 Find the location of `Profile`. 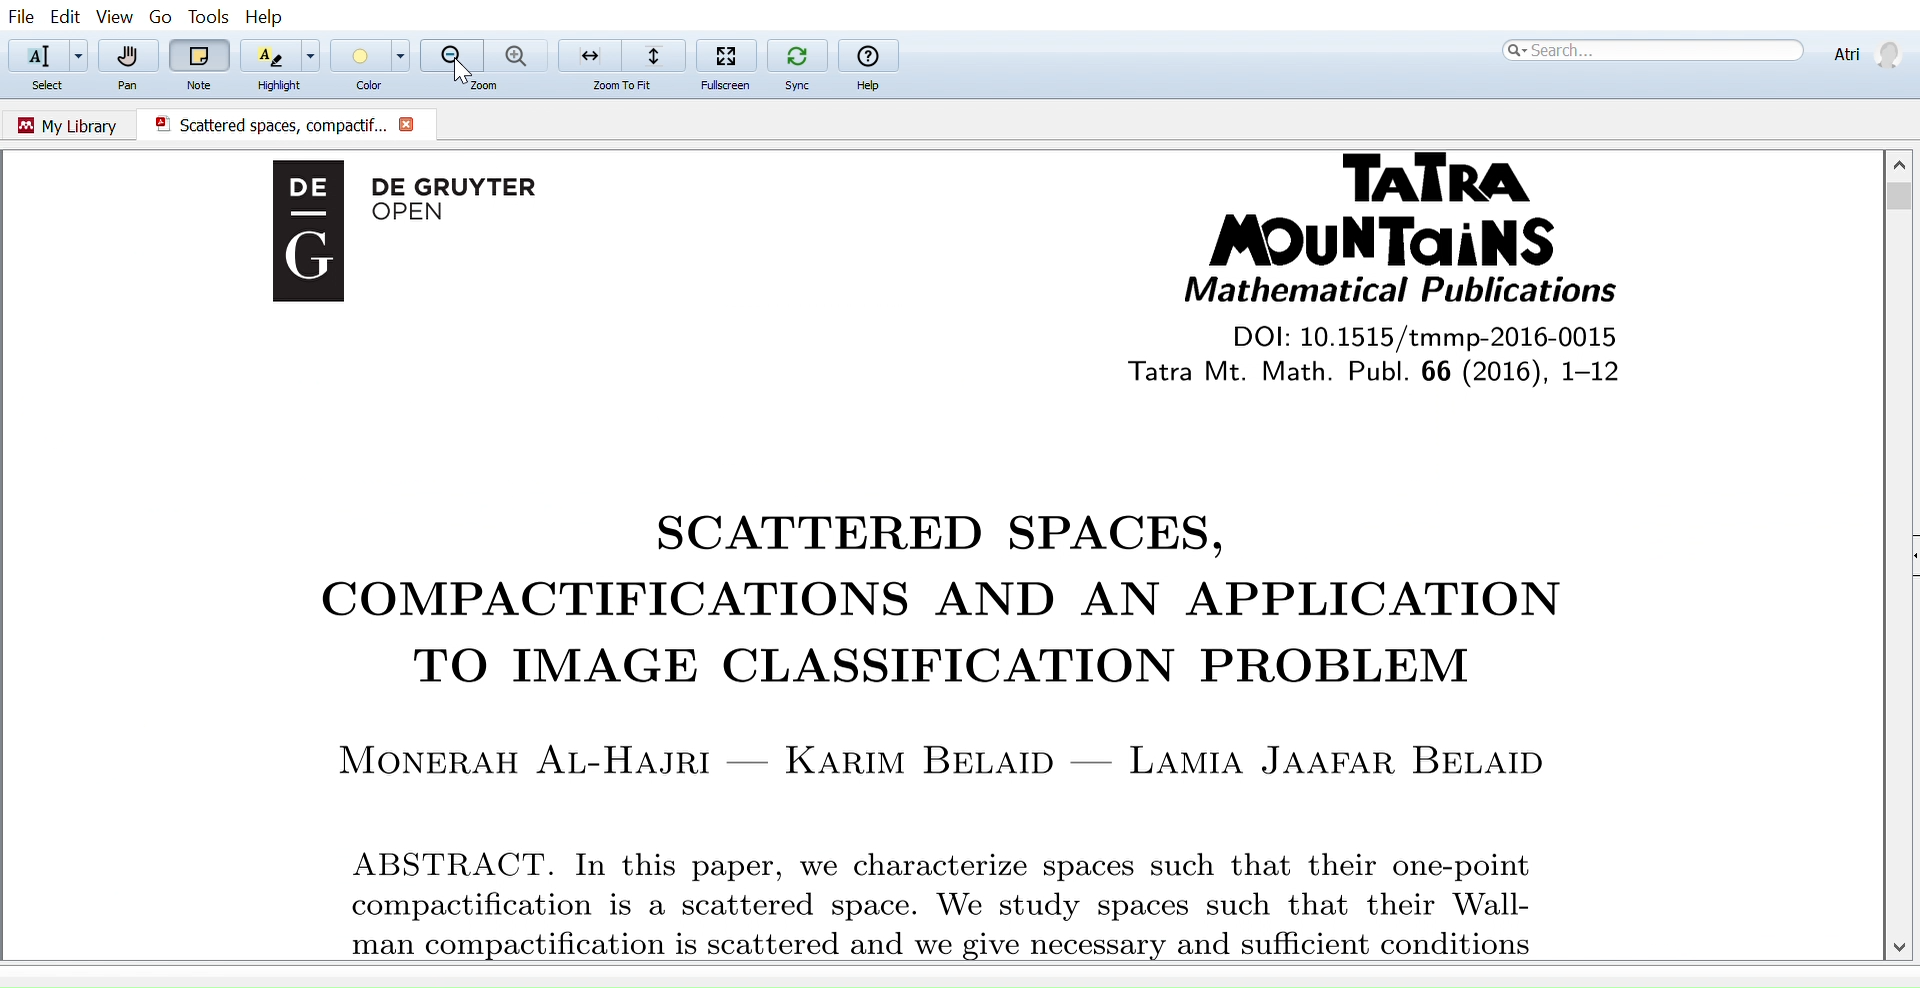

Profile is located at coordinates (1864, 52).